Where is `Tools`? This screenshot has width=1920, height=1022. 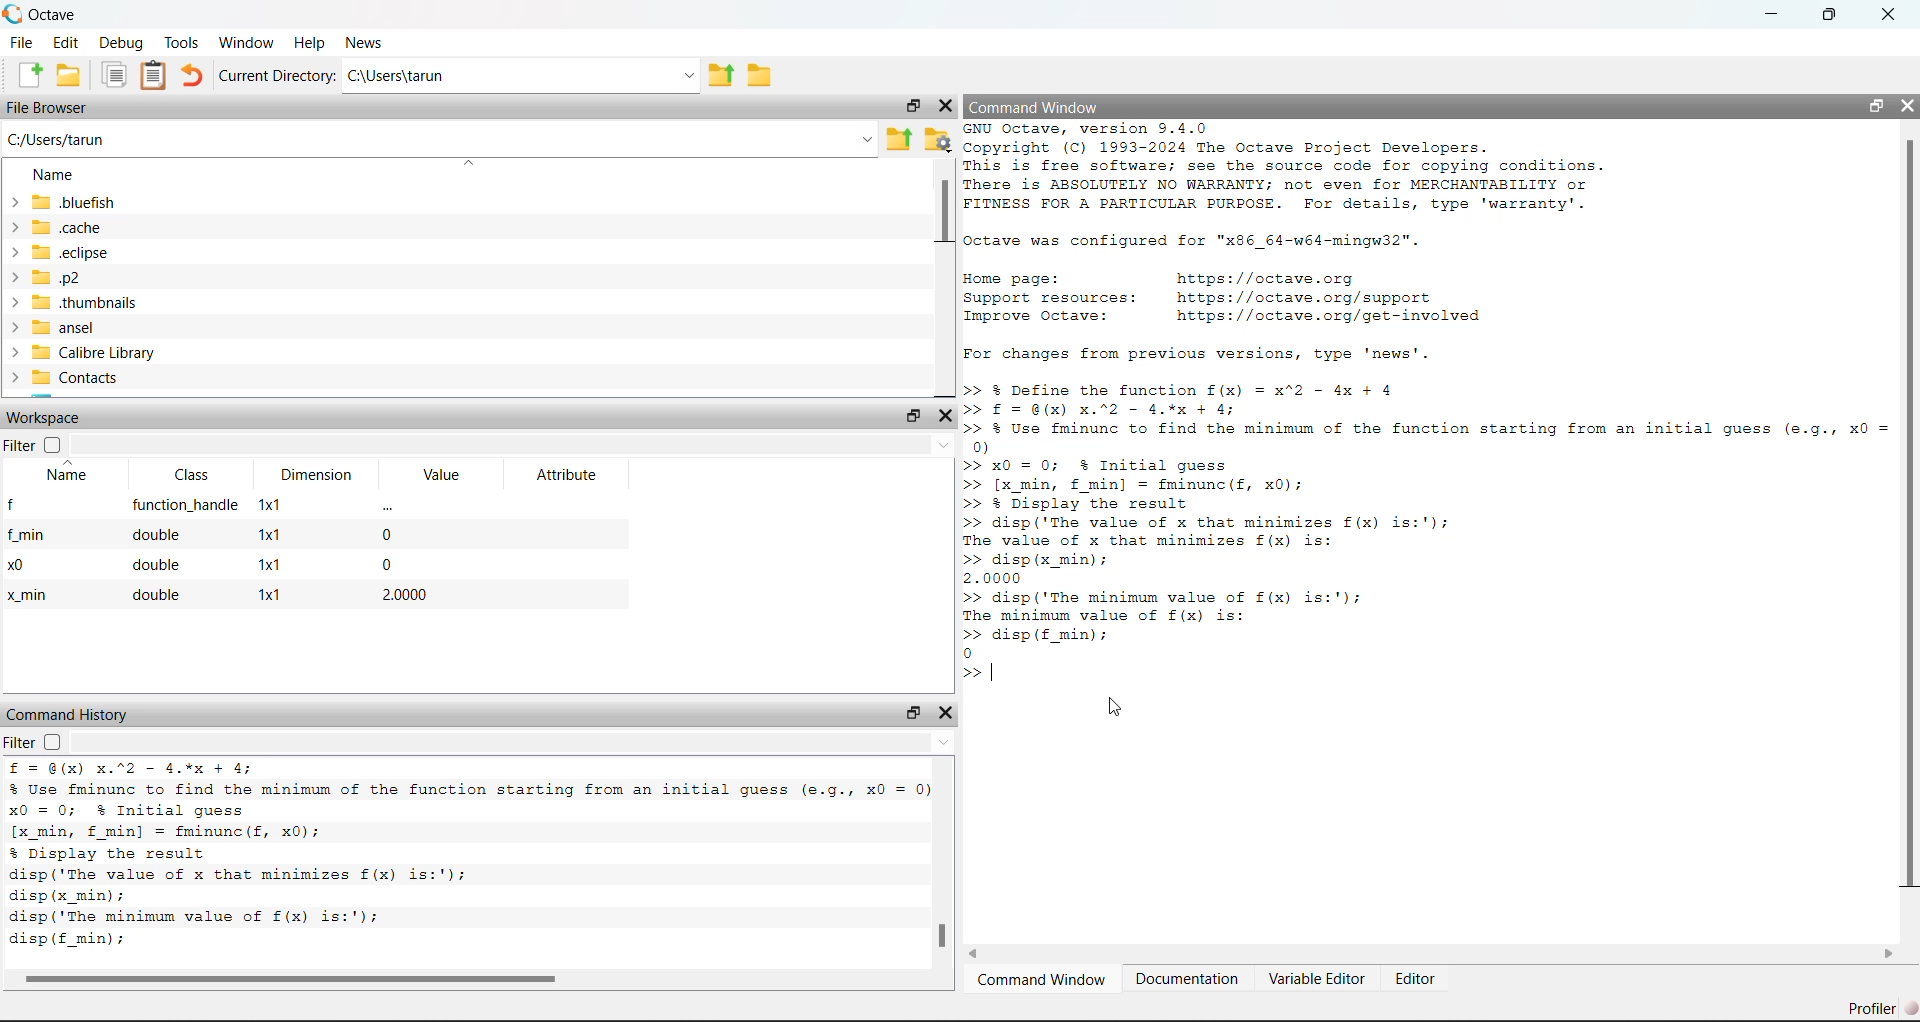
Tools is located at coordinates (179, 39).